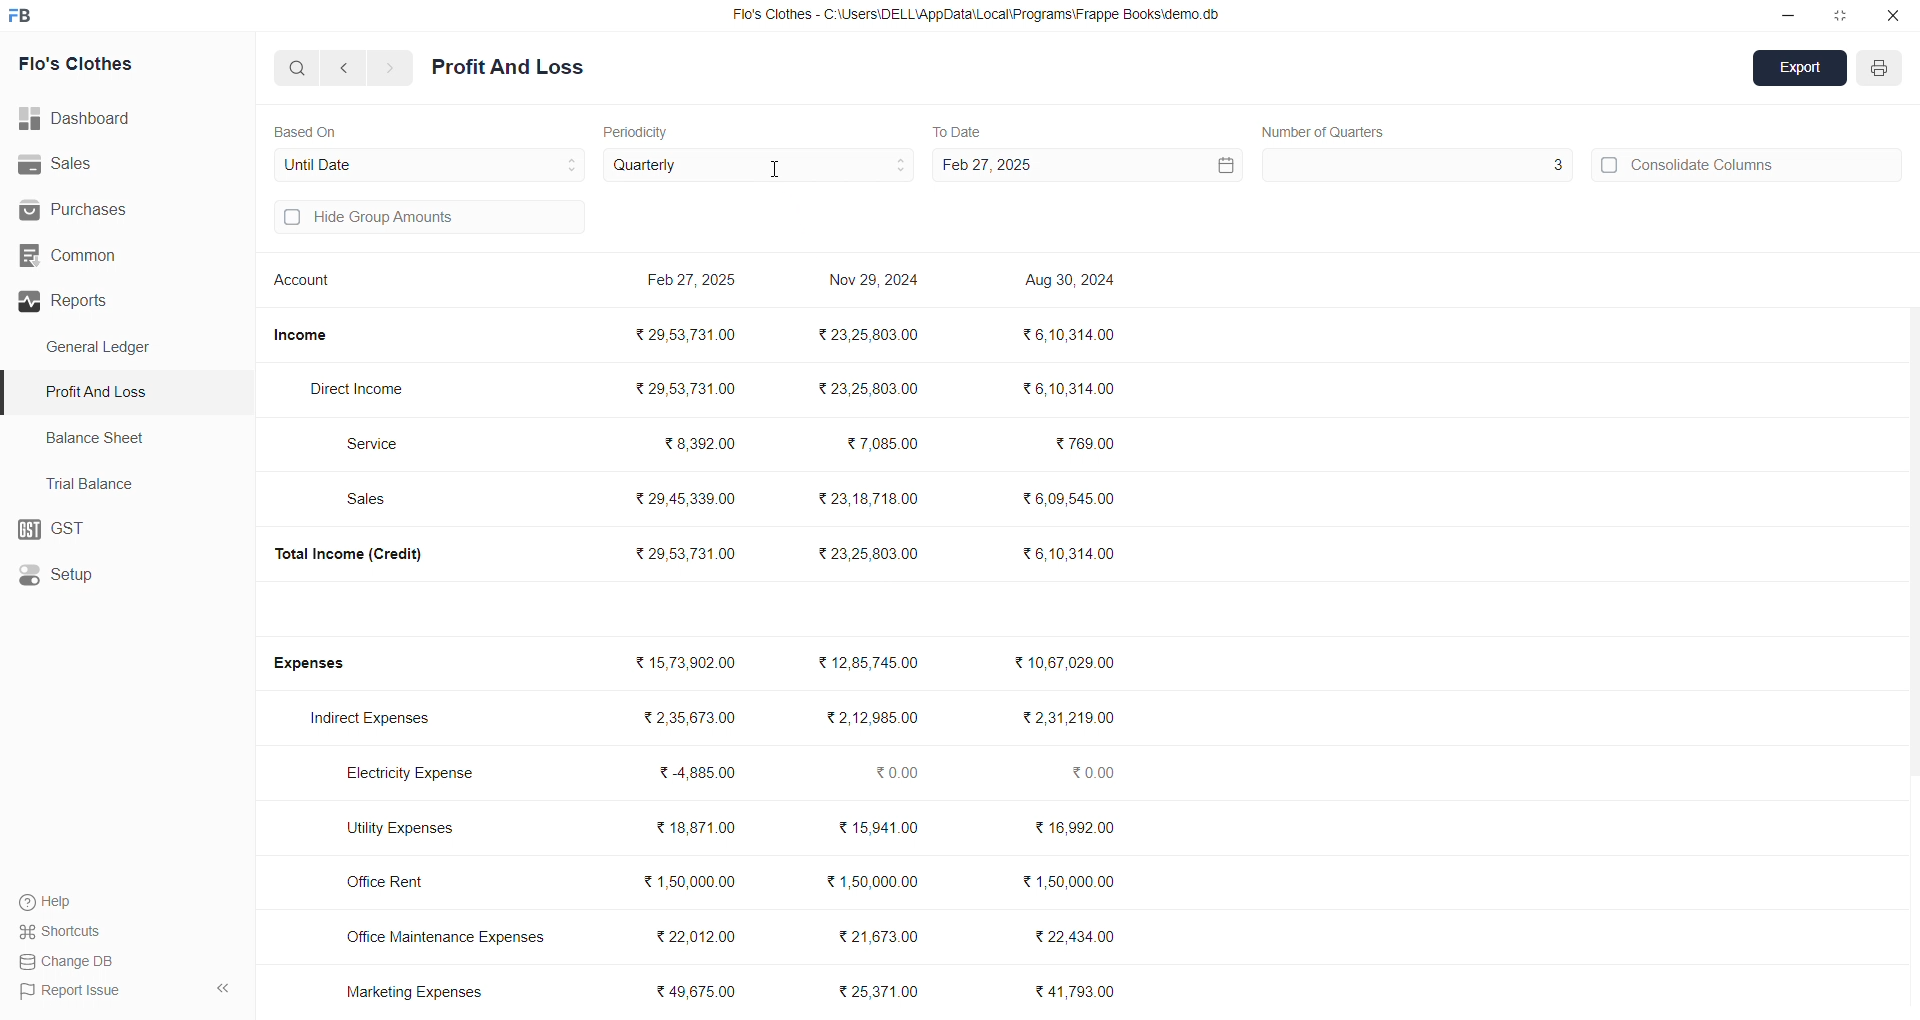  What do you see at coordinates (1069, 663) in the screenshot?
I see `₹10,67,029.00` at bounding box center [1069, 663].